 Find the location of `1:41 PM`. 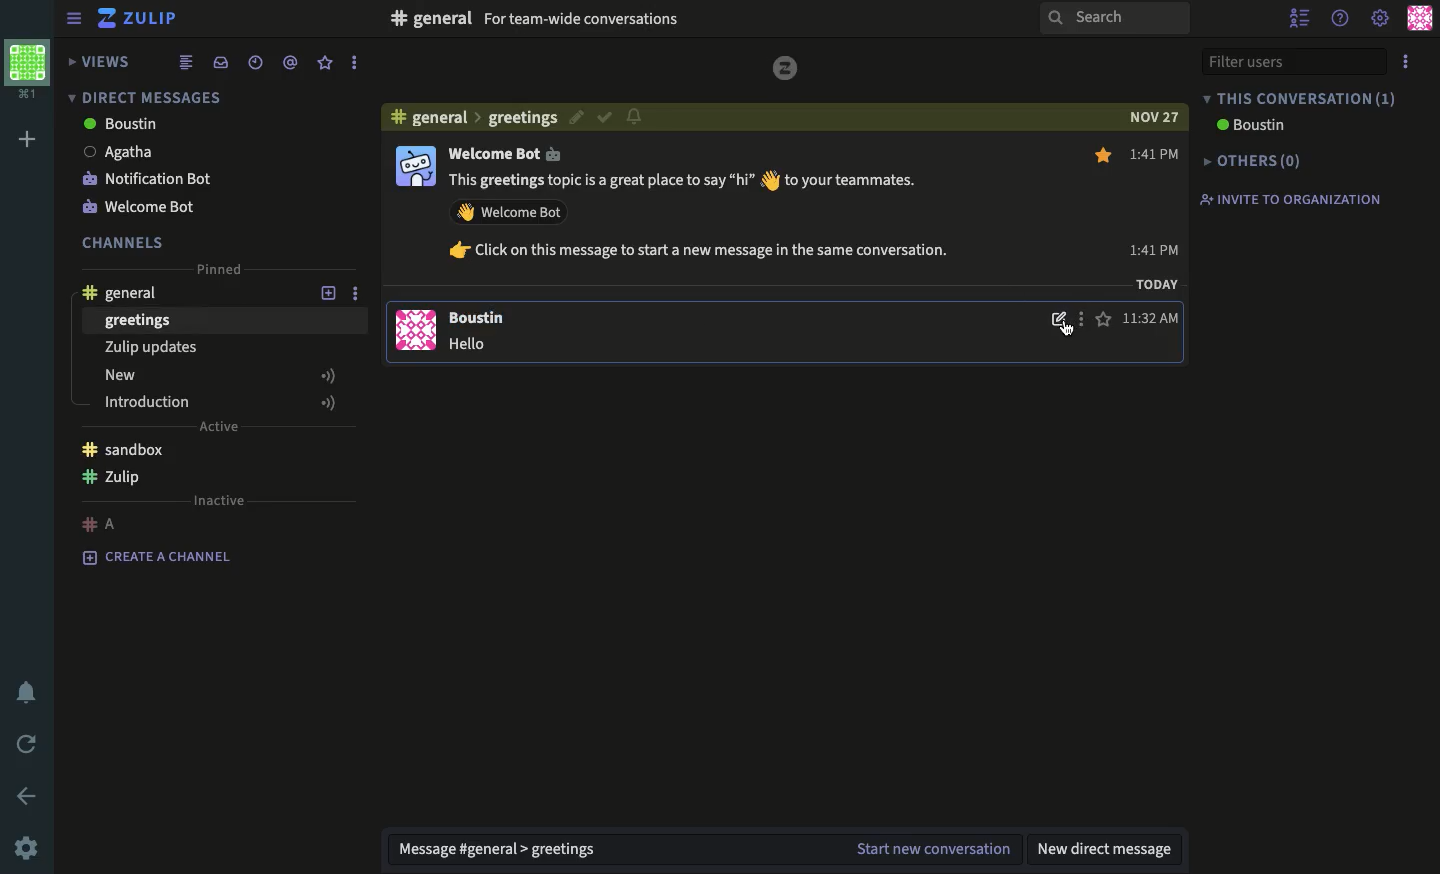

1:41 PM is located at coordinates (1152, 319).